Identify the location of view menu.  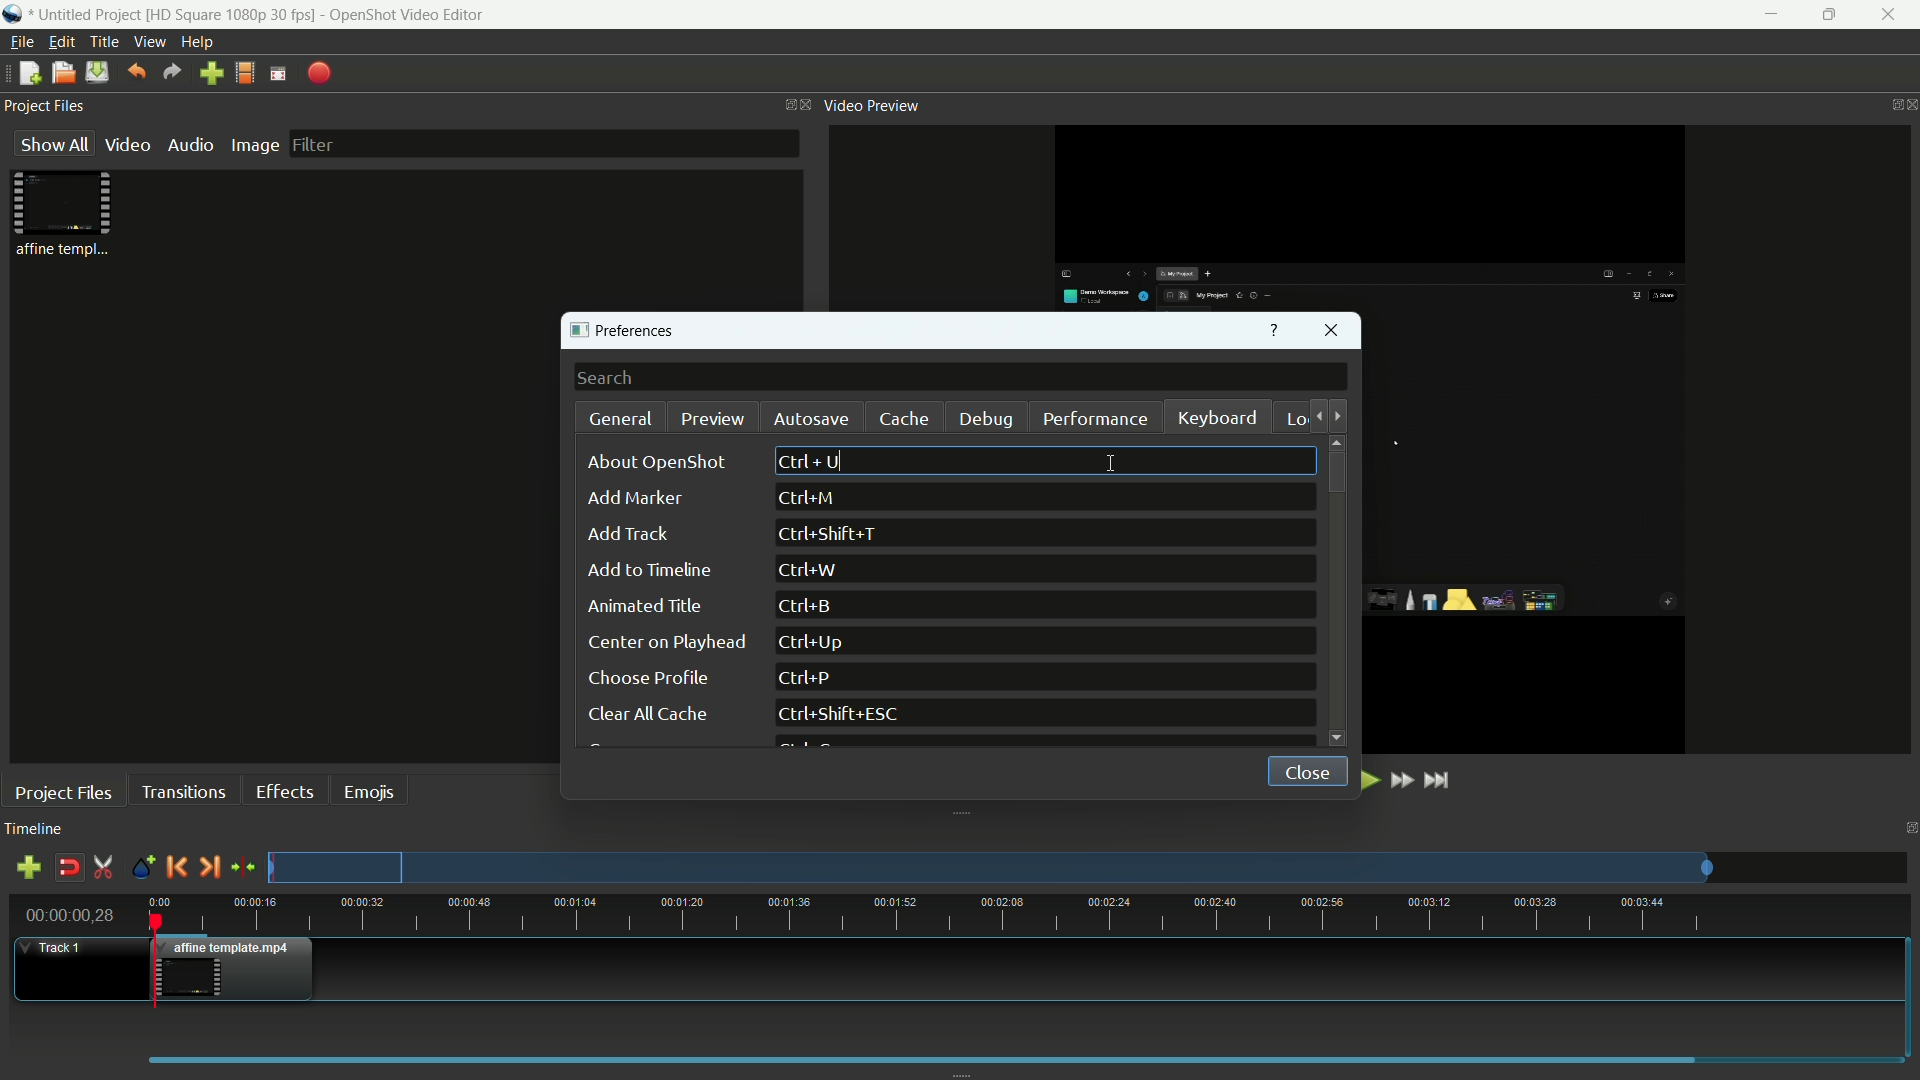
(150, 42).